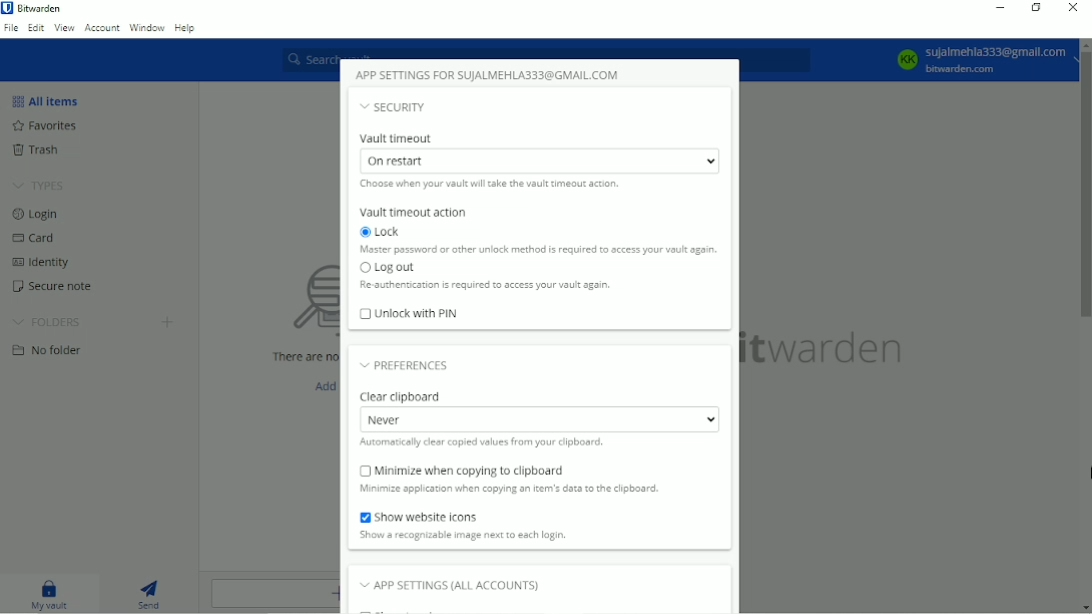 This screenshot has height=614, width=1092. I want to click on Security, so click(394, 106).